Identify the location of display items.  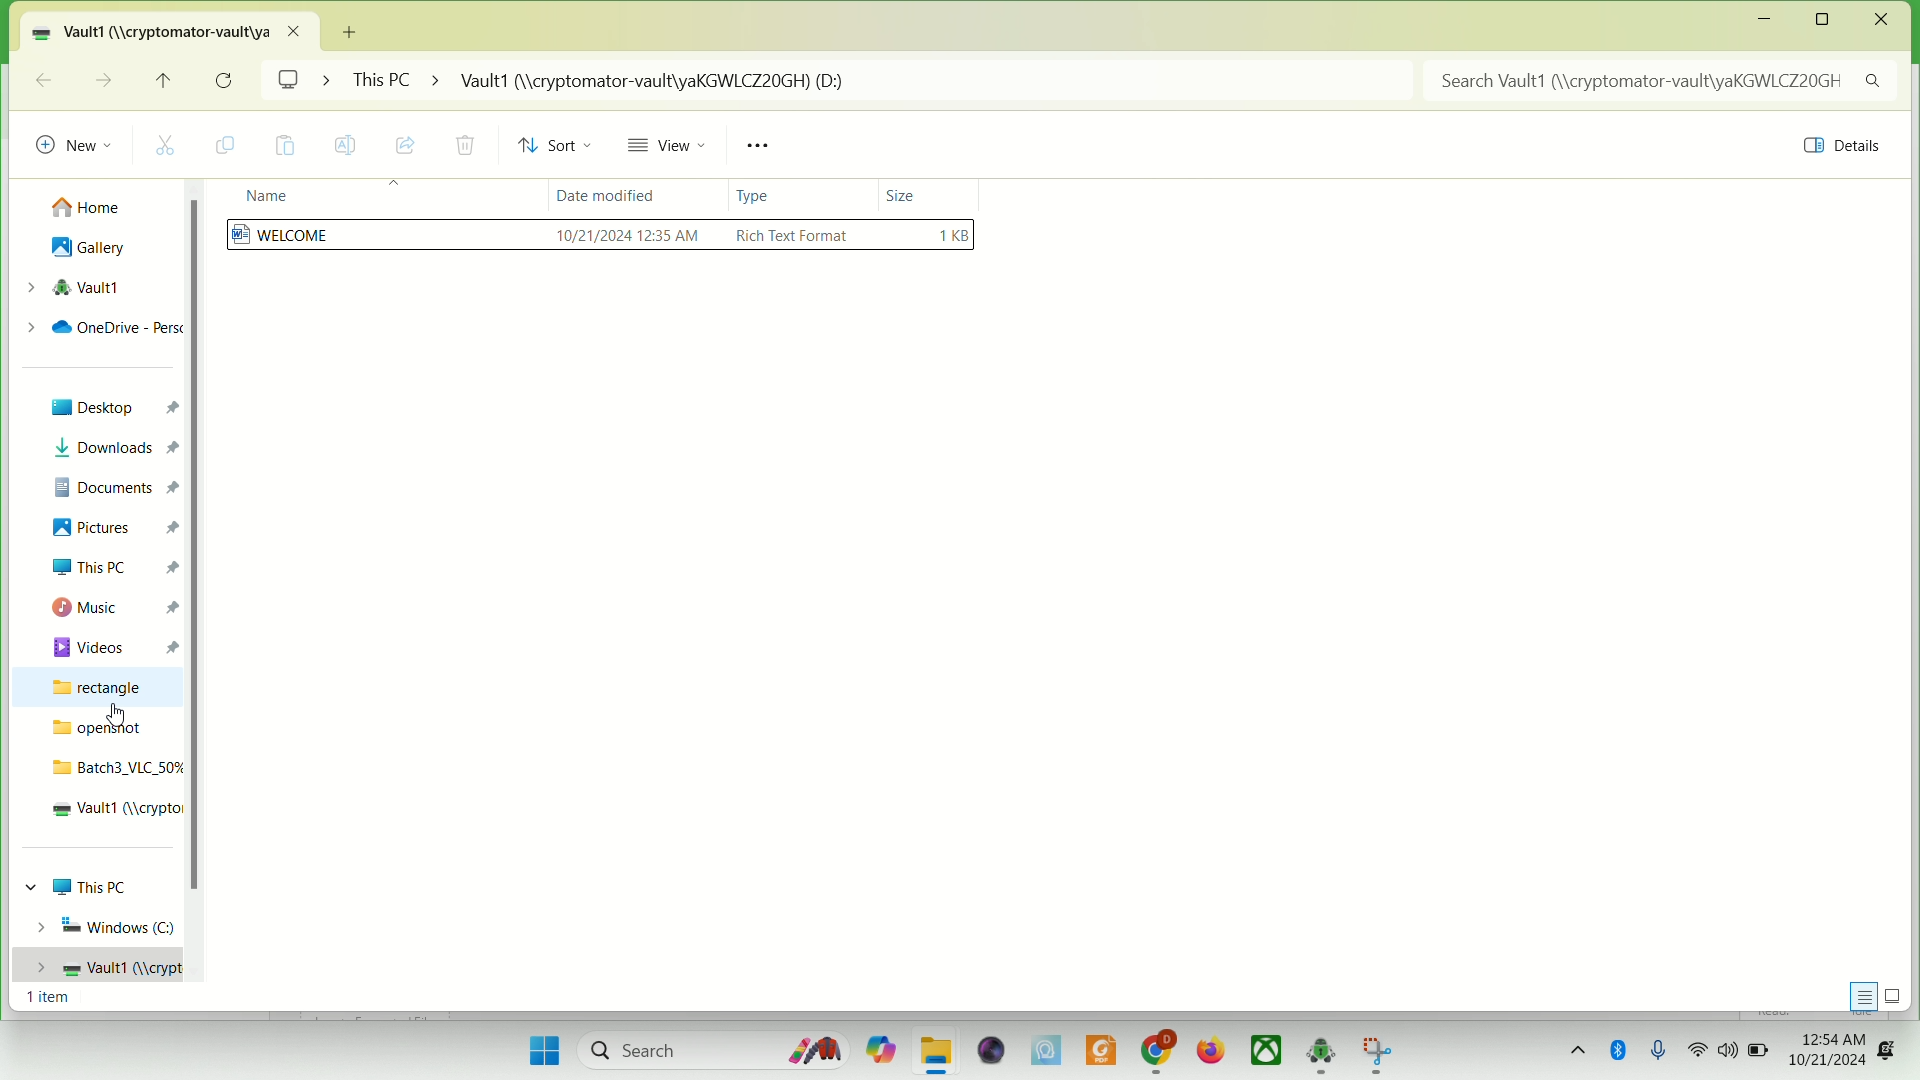
(1897, 995).